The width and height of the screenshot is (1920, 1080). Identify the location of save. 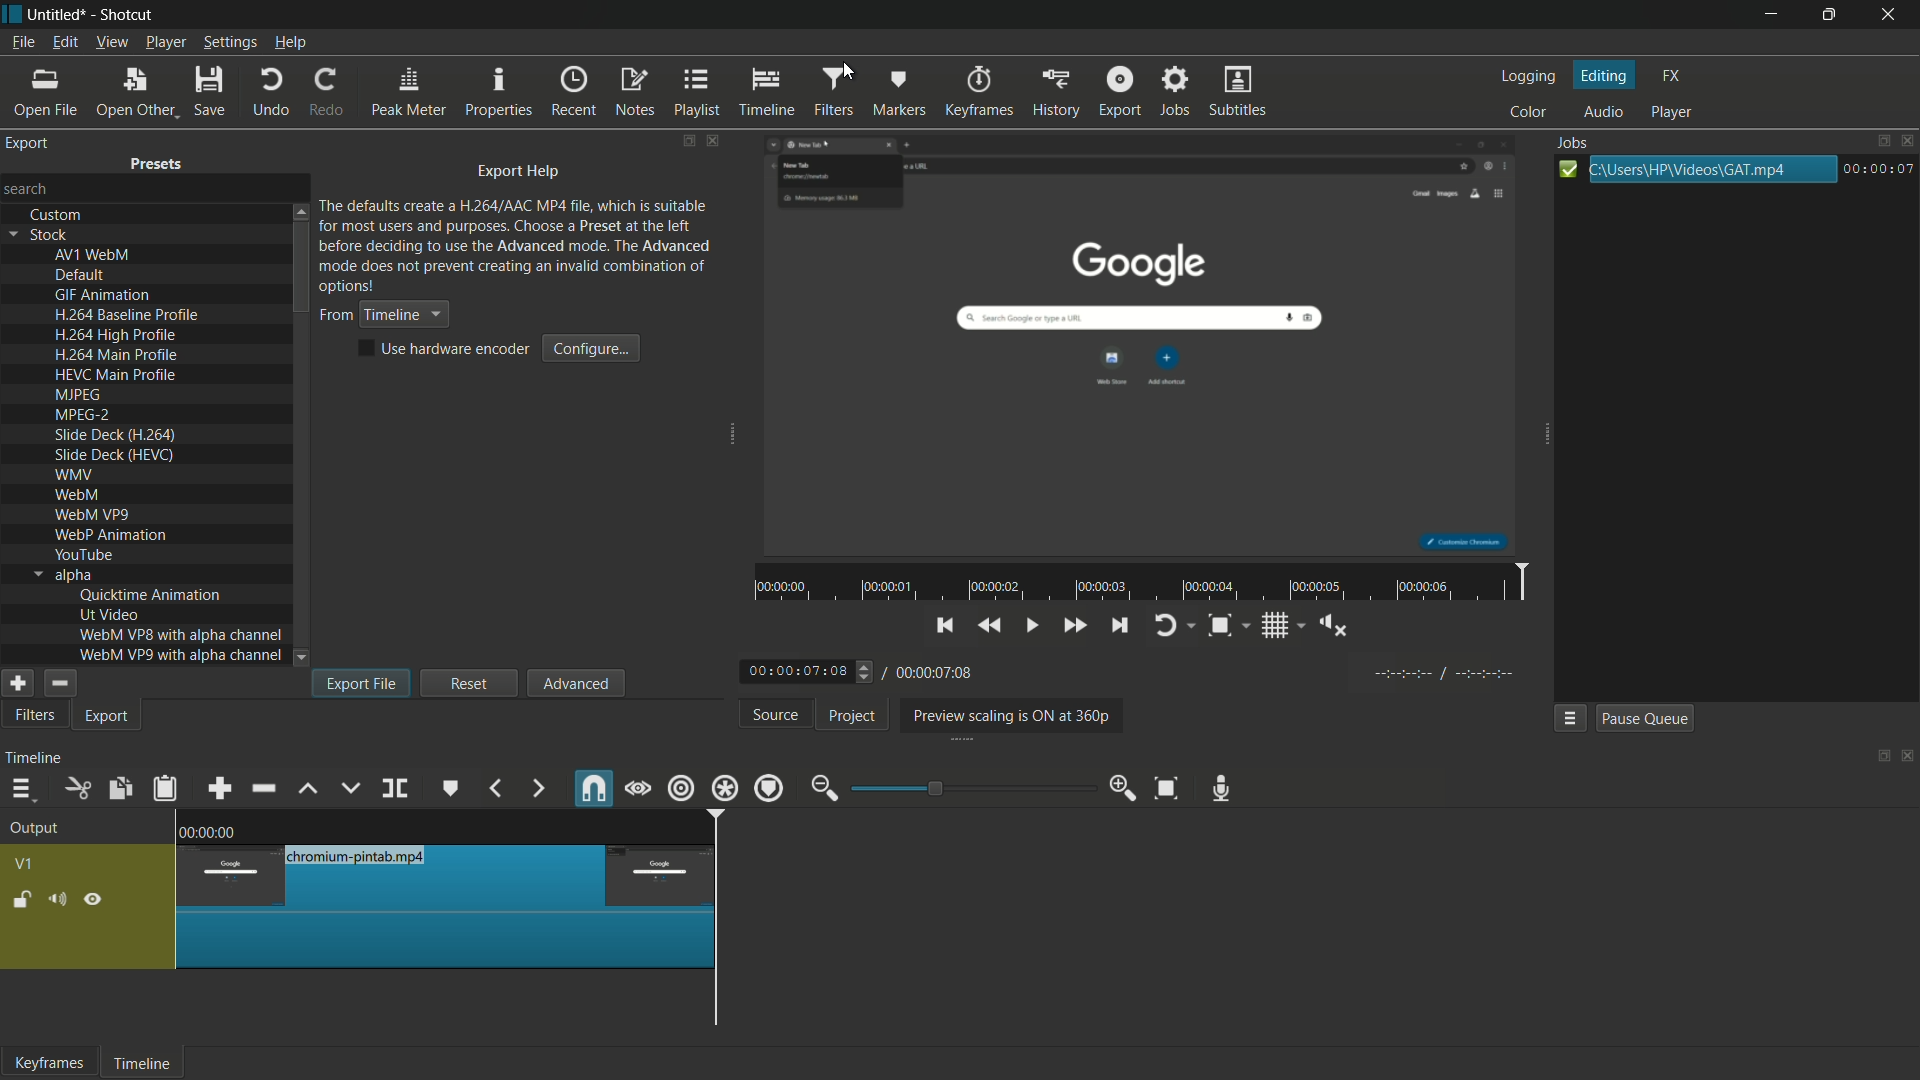
(211, 91).